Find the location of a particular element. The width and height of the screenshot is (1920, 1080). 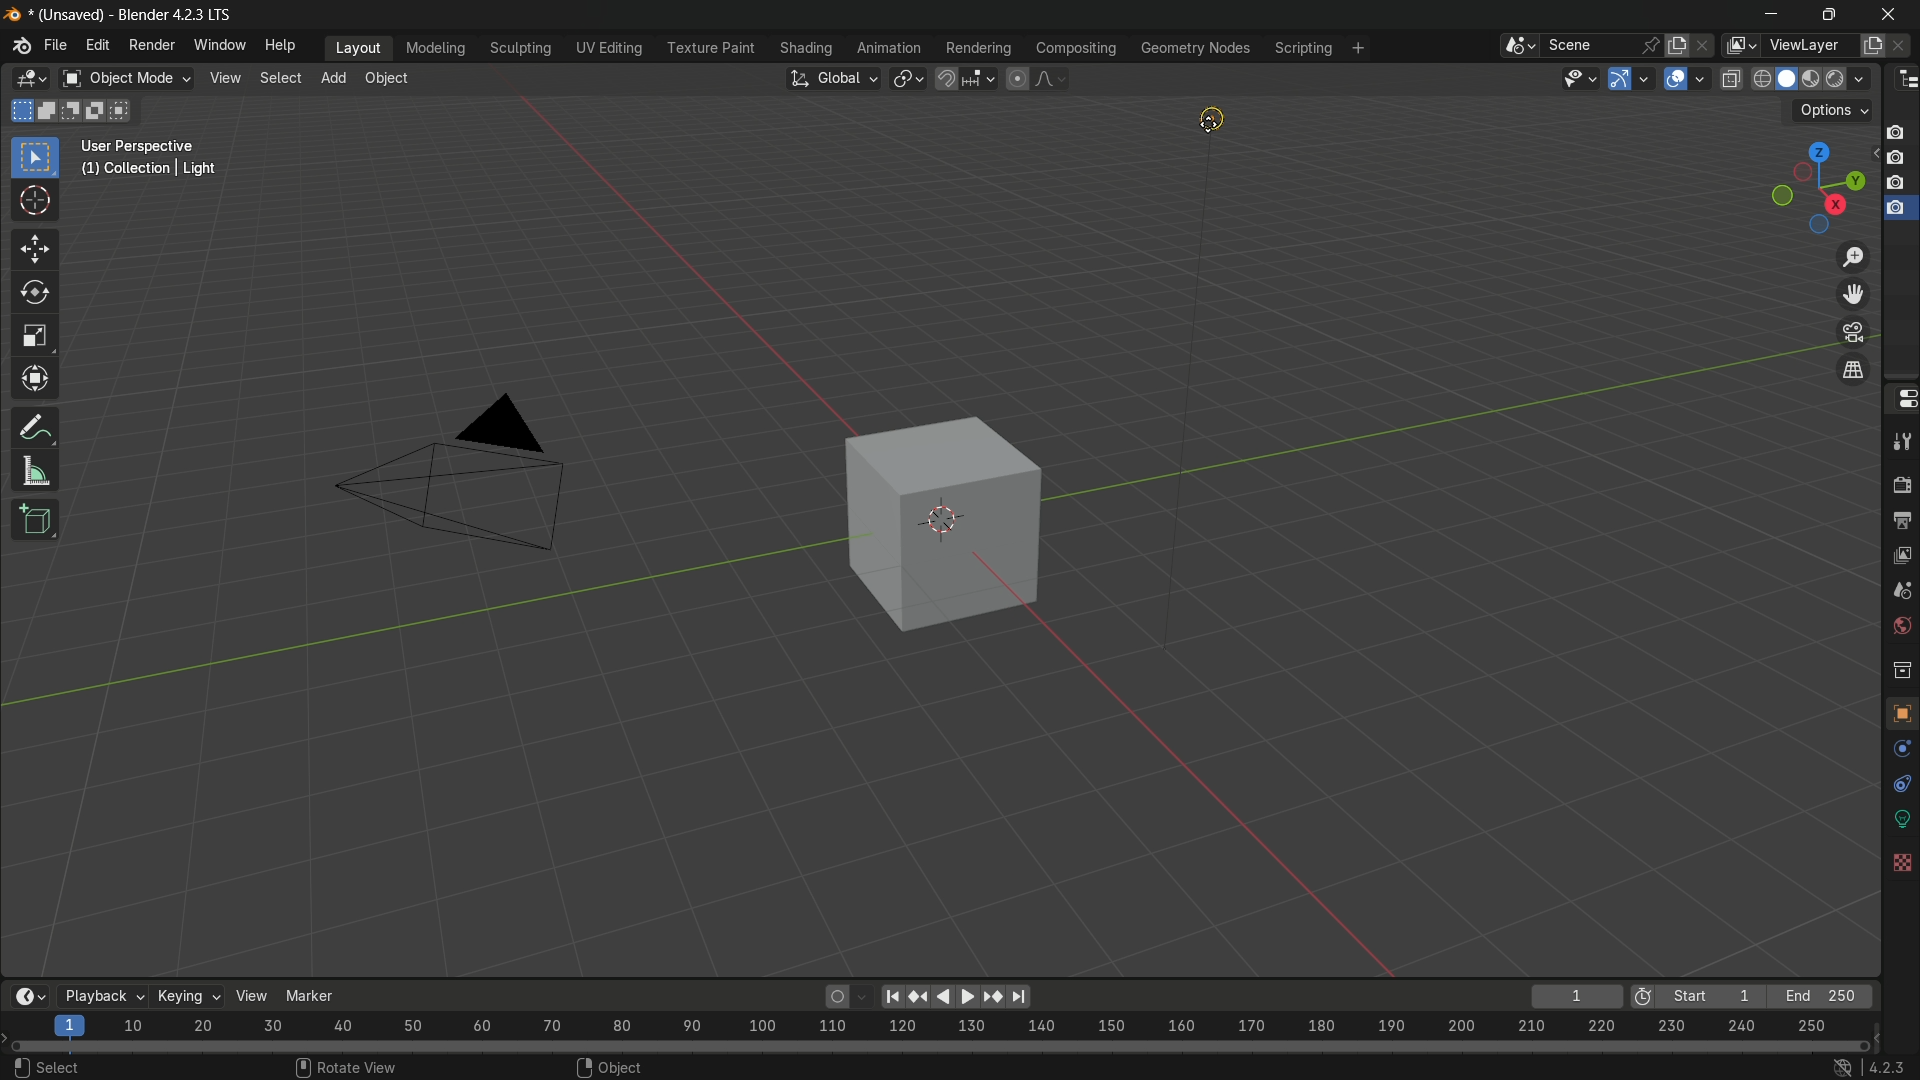

object is located at coordinates (386, 79).